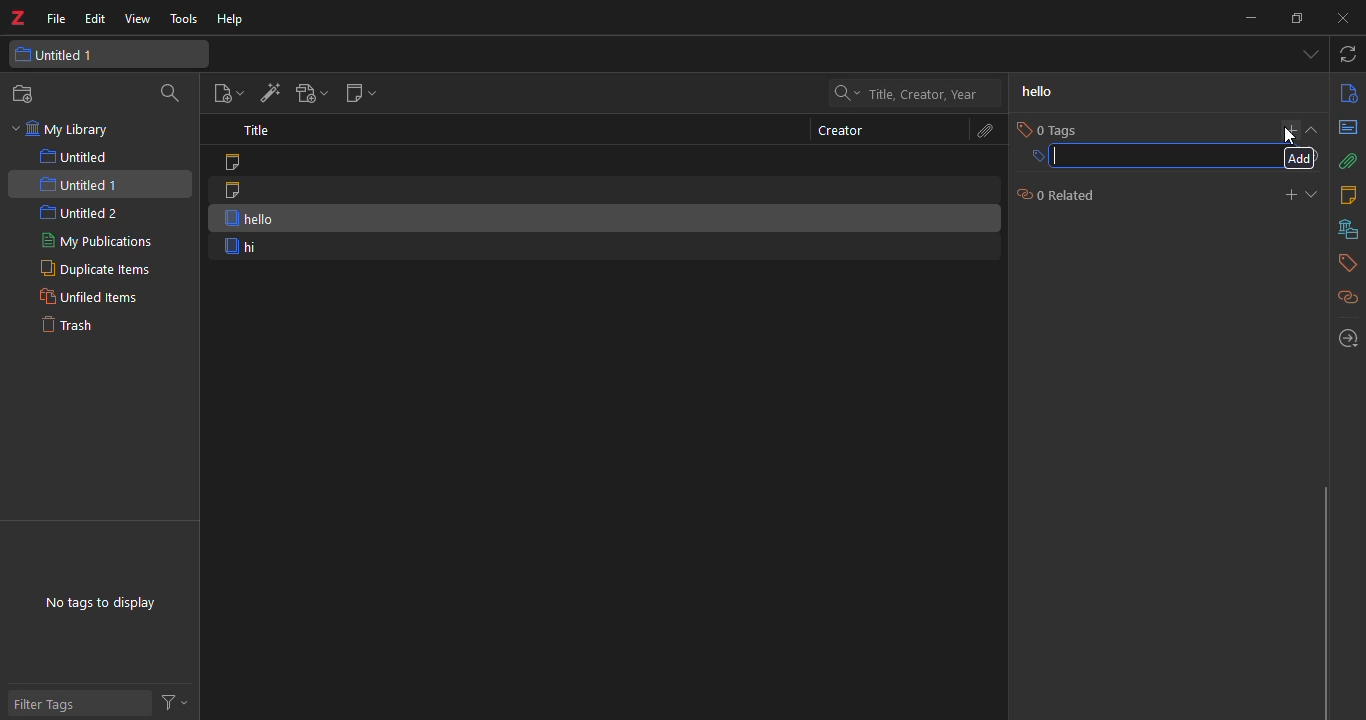 The image size is (1366, 720). Describe the element at coordinates (917, 93) in the screenshot. I see `search` at that location.